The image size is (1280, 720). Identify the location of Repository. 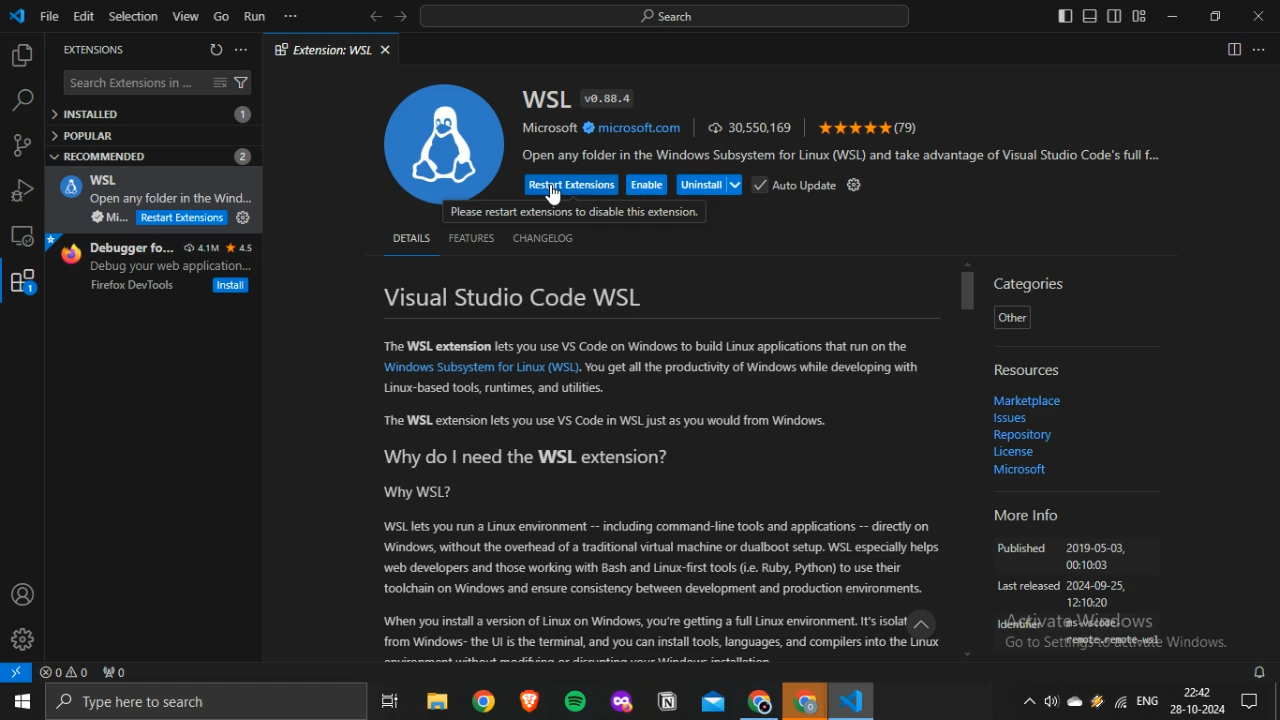
(1021, 436).